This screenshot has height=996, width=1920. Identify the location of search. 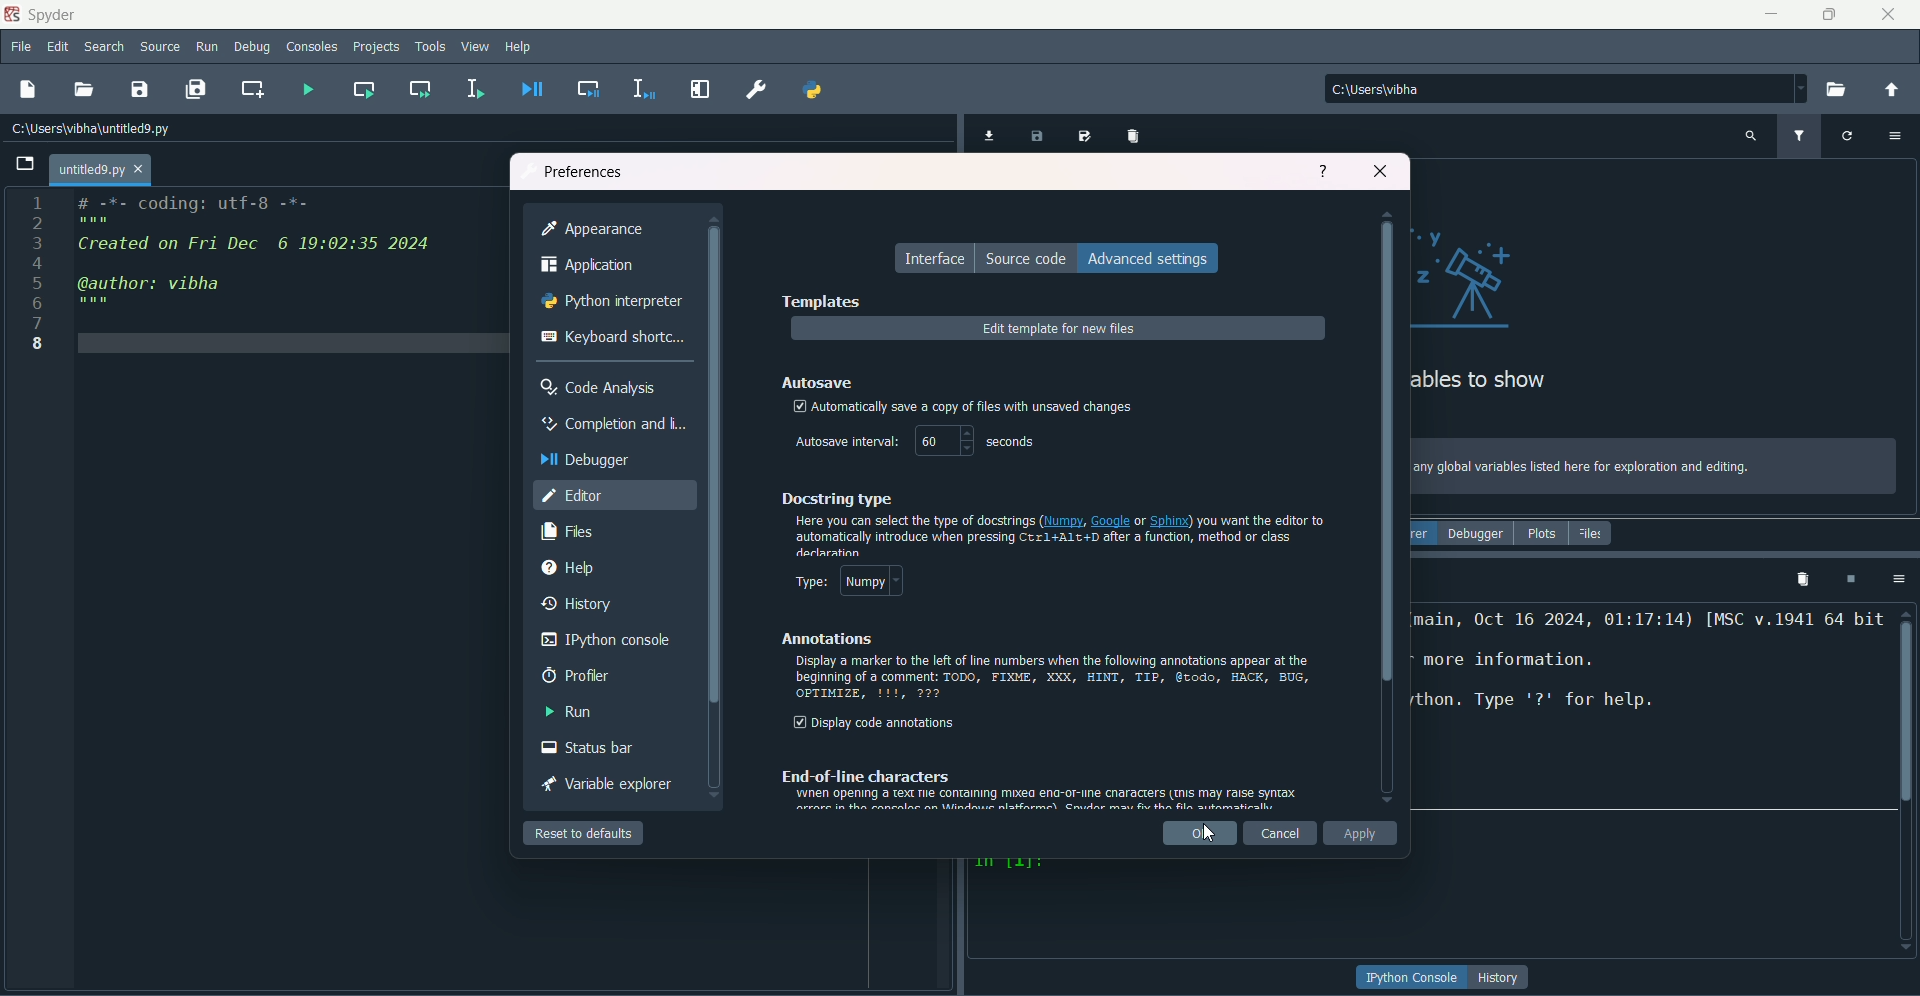
(104, 49).